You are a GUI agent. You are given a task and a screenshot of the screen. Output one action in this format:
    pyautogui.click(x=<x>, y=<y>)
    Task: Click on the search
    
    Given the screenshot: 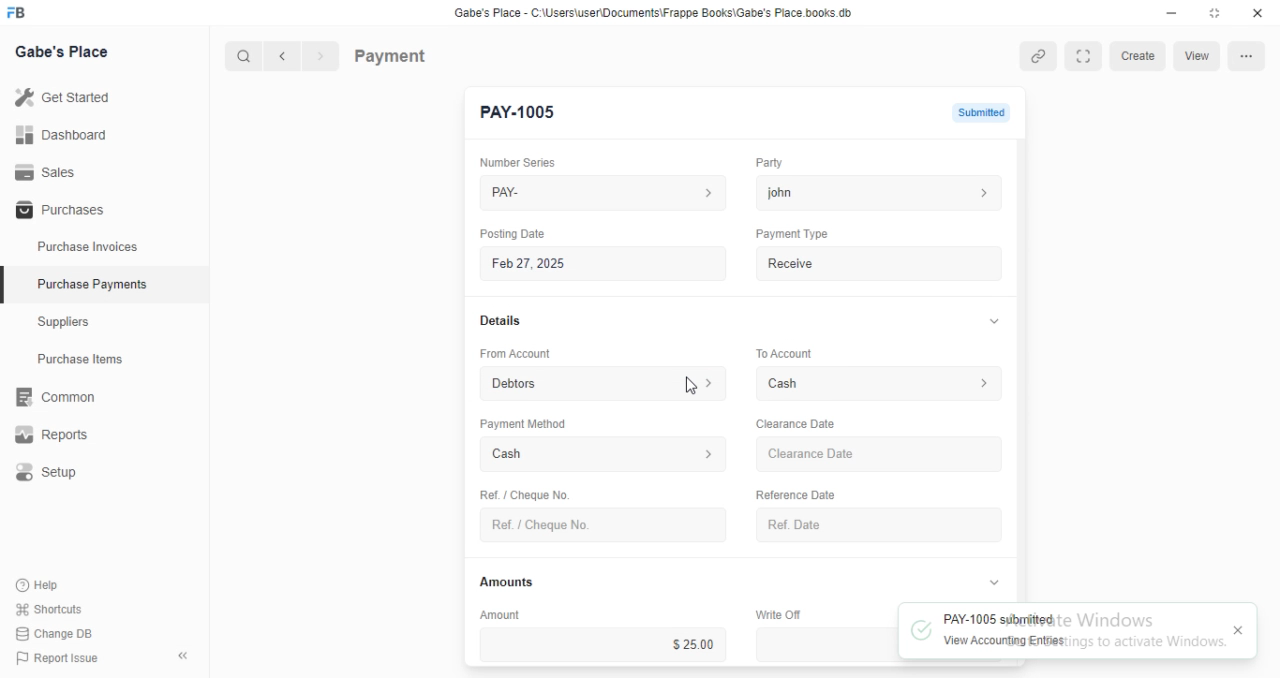 What is the action you would take?
    pyautogui.click(x=245, y=57)
    